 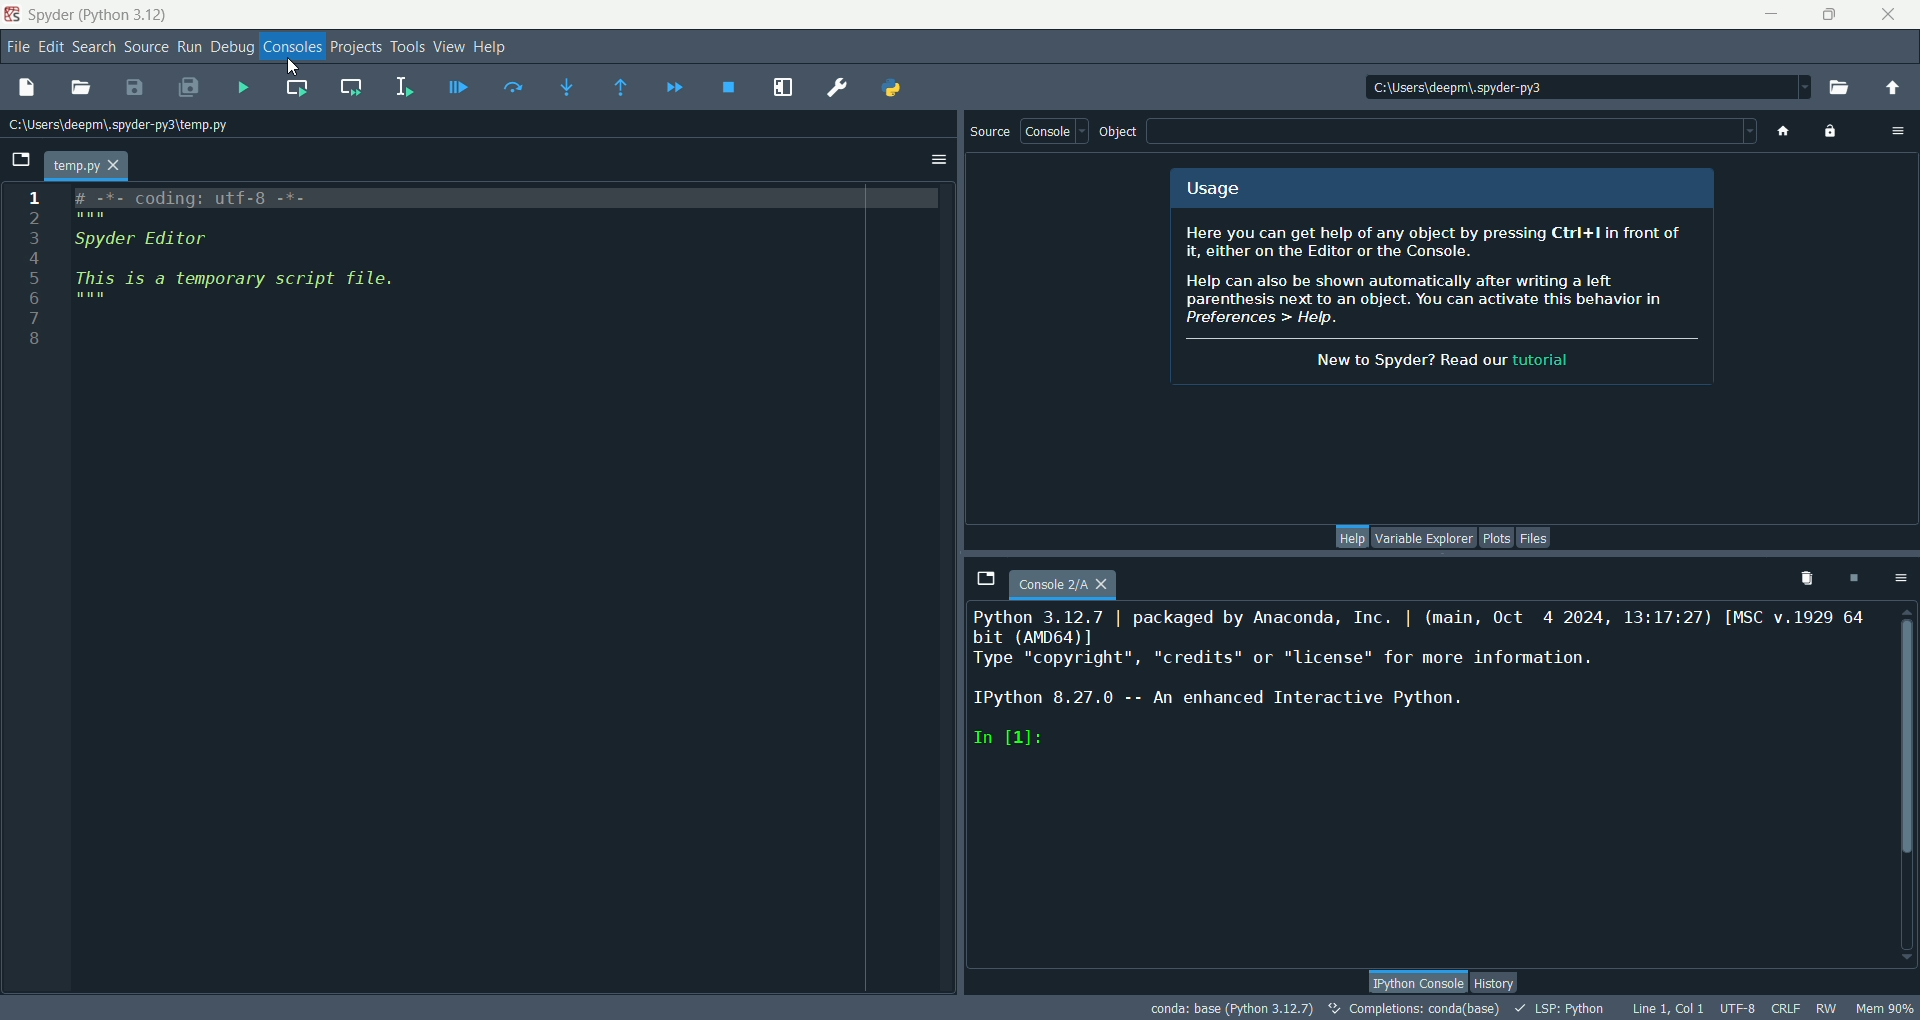 I want to click on logo, so click(x=13, y=17).